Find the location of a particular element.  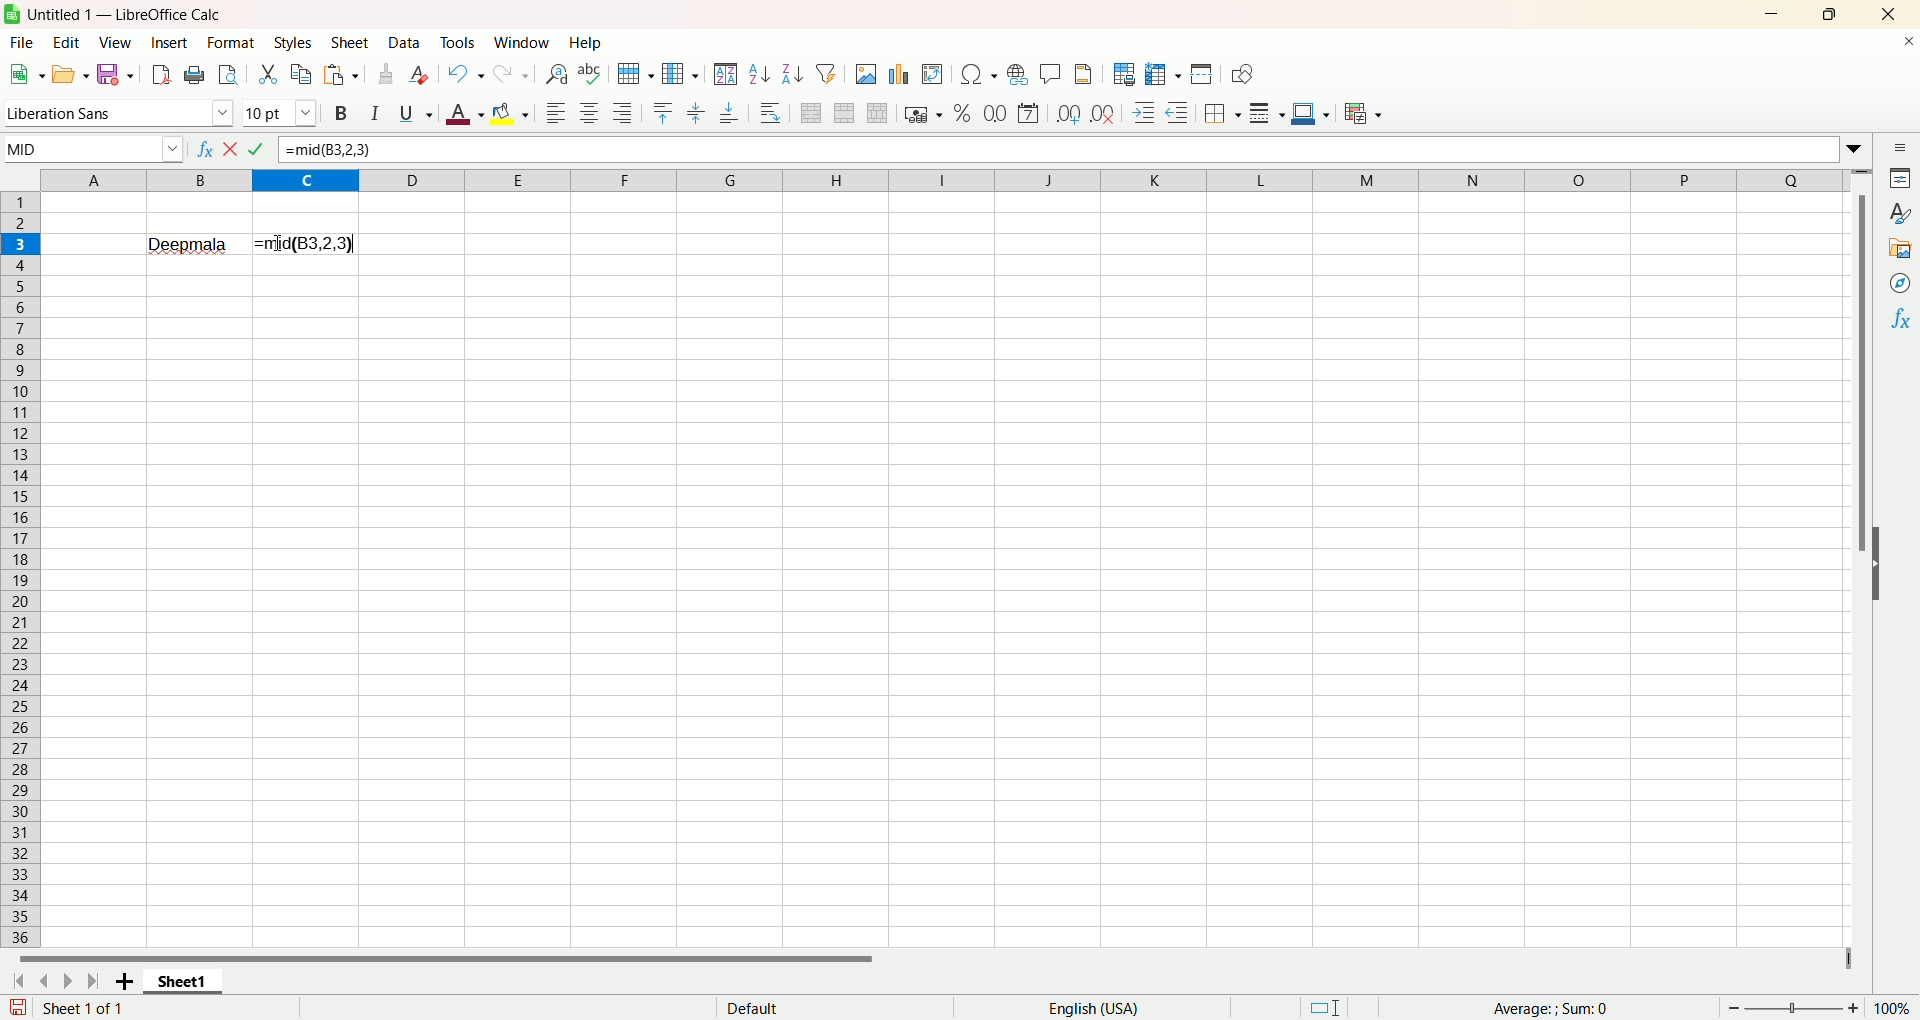

previous sheet is located at coordinates (43, 983).